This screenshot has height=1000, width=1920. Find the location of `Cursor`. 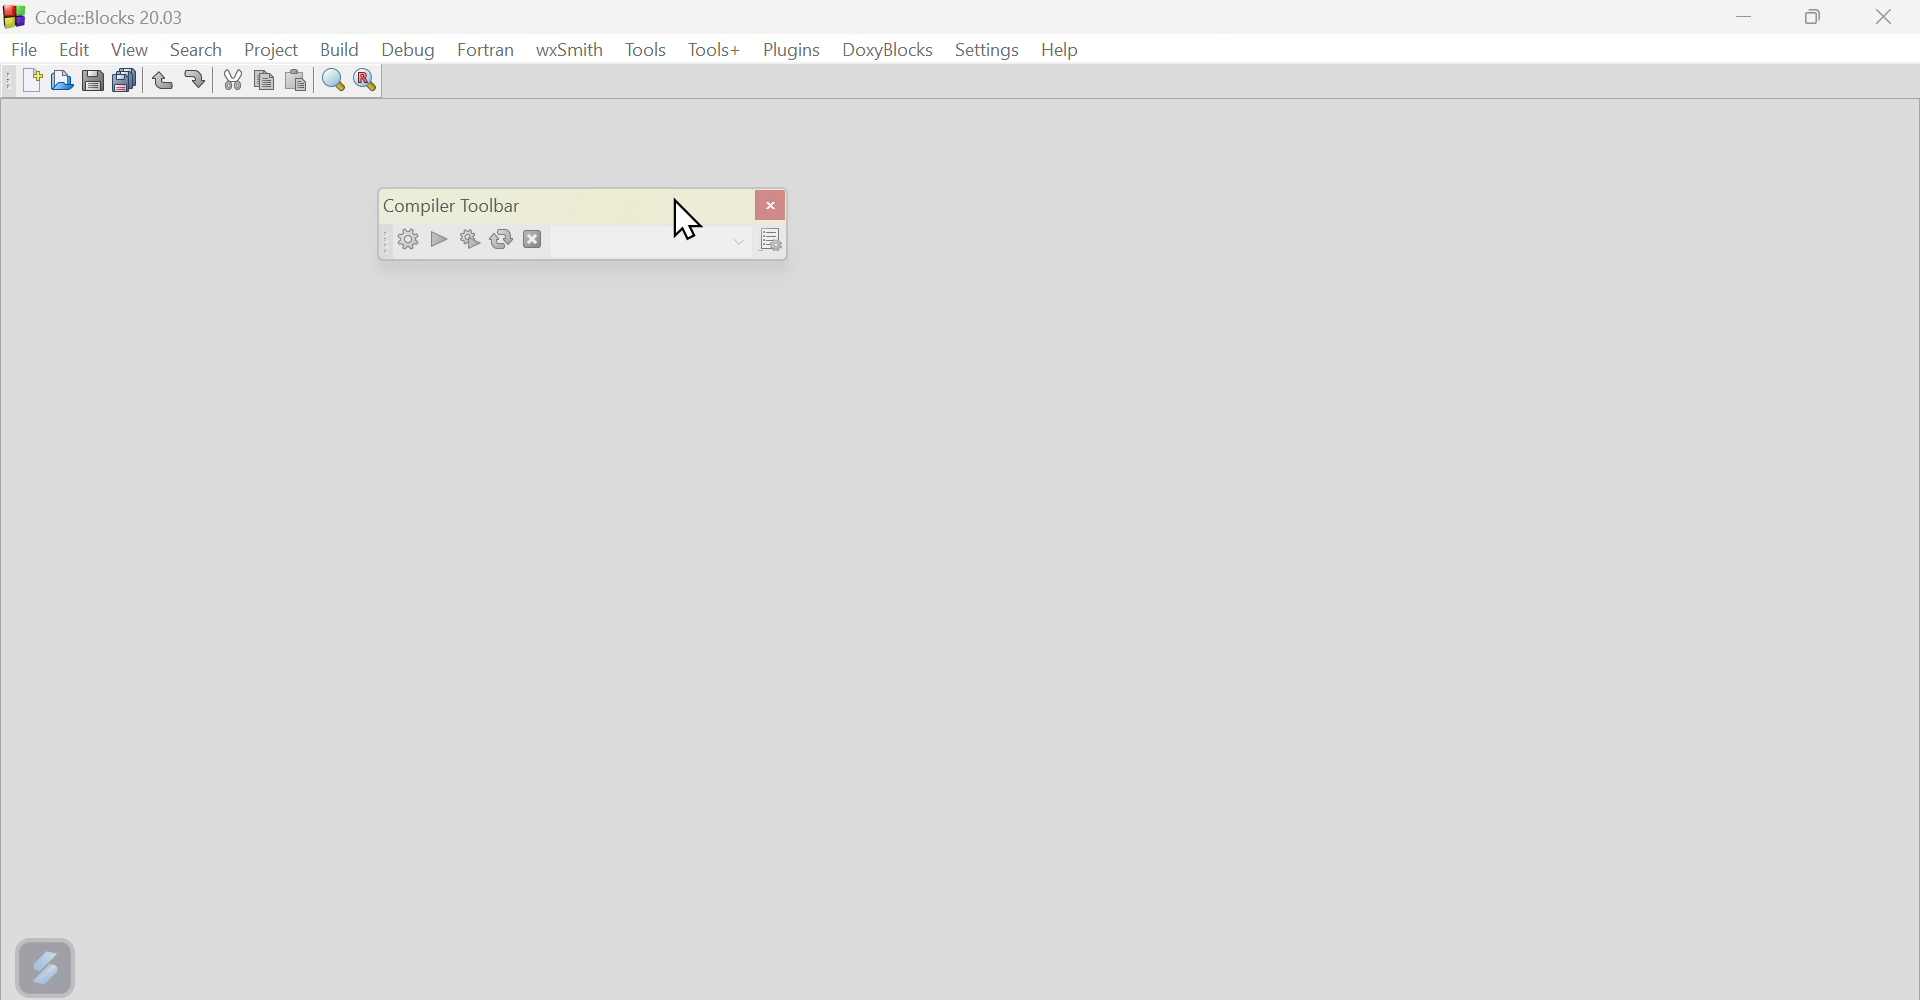

Cursor is located at coordinates (697, 219).